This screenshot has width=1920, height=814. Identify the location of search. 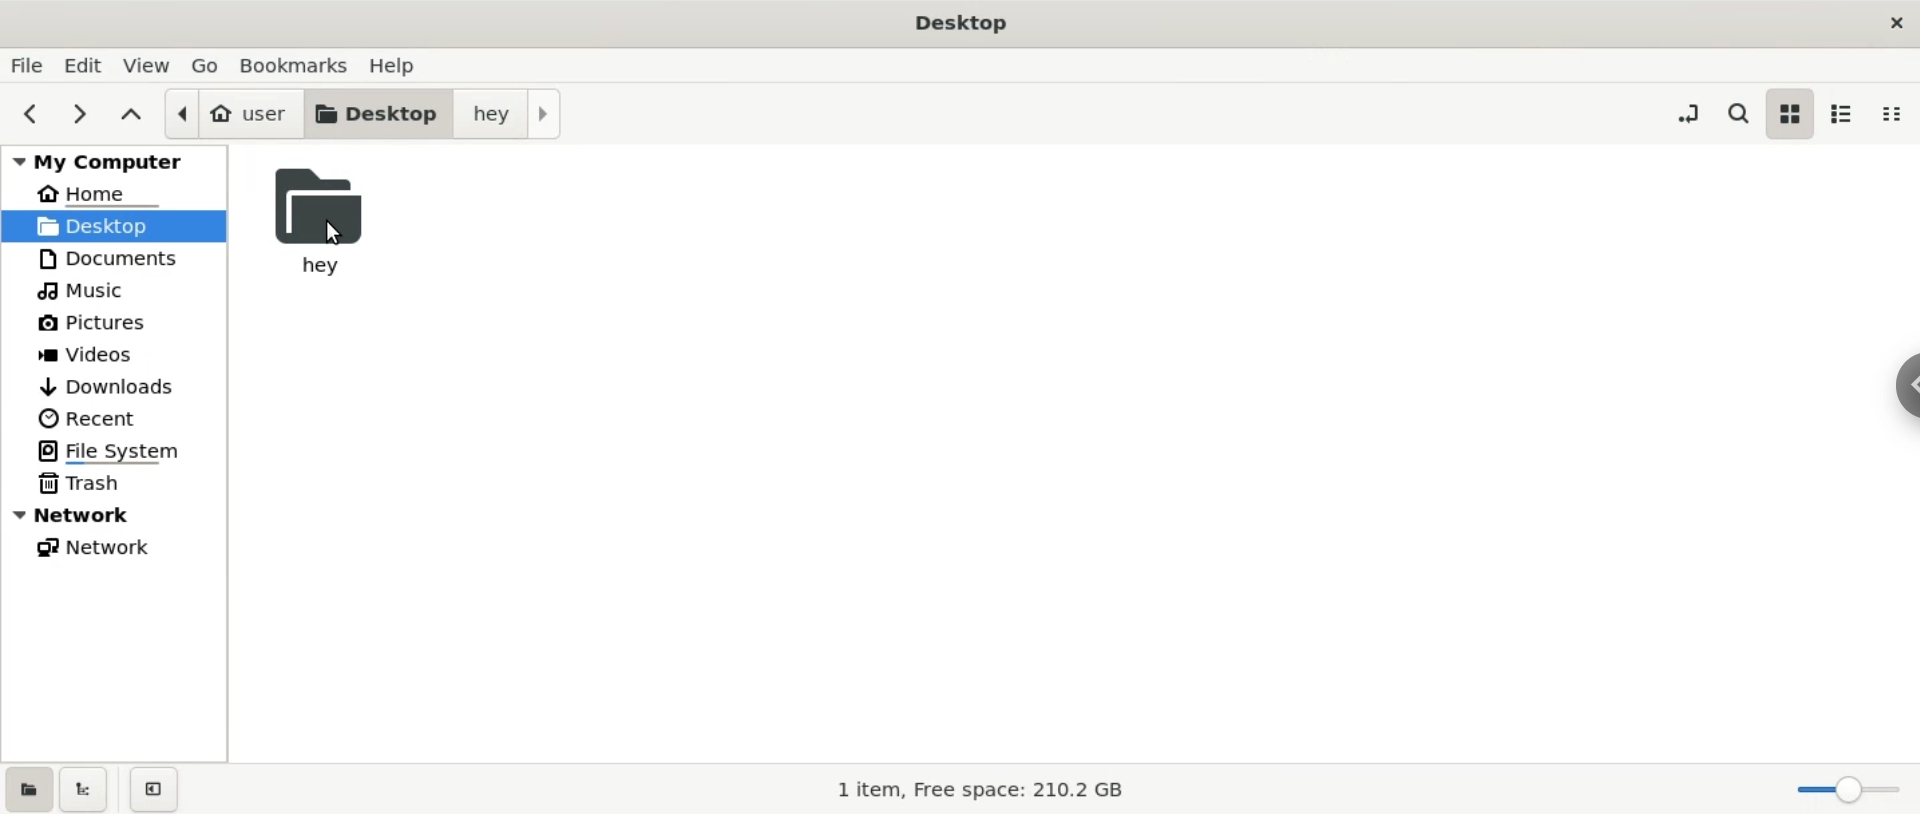
(1736, 113).